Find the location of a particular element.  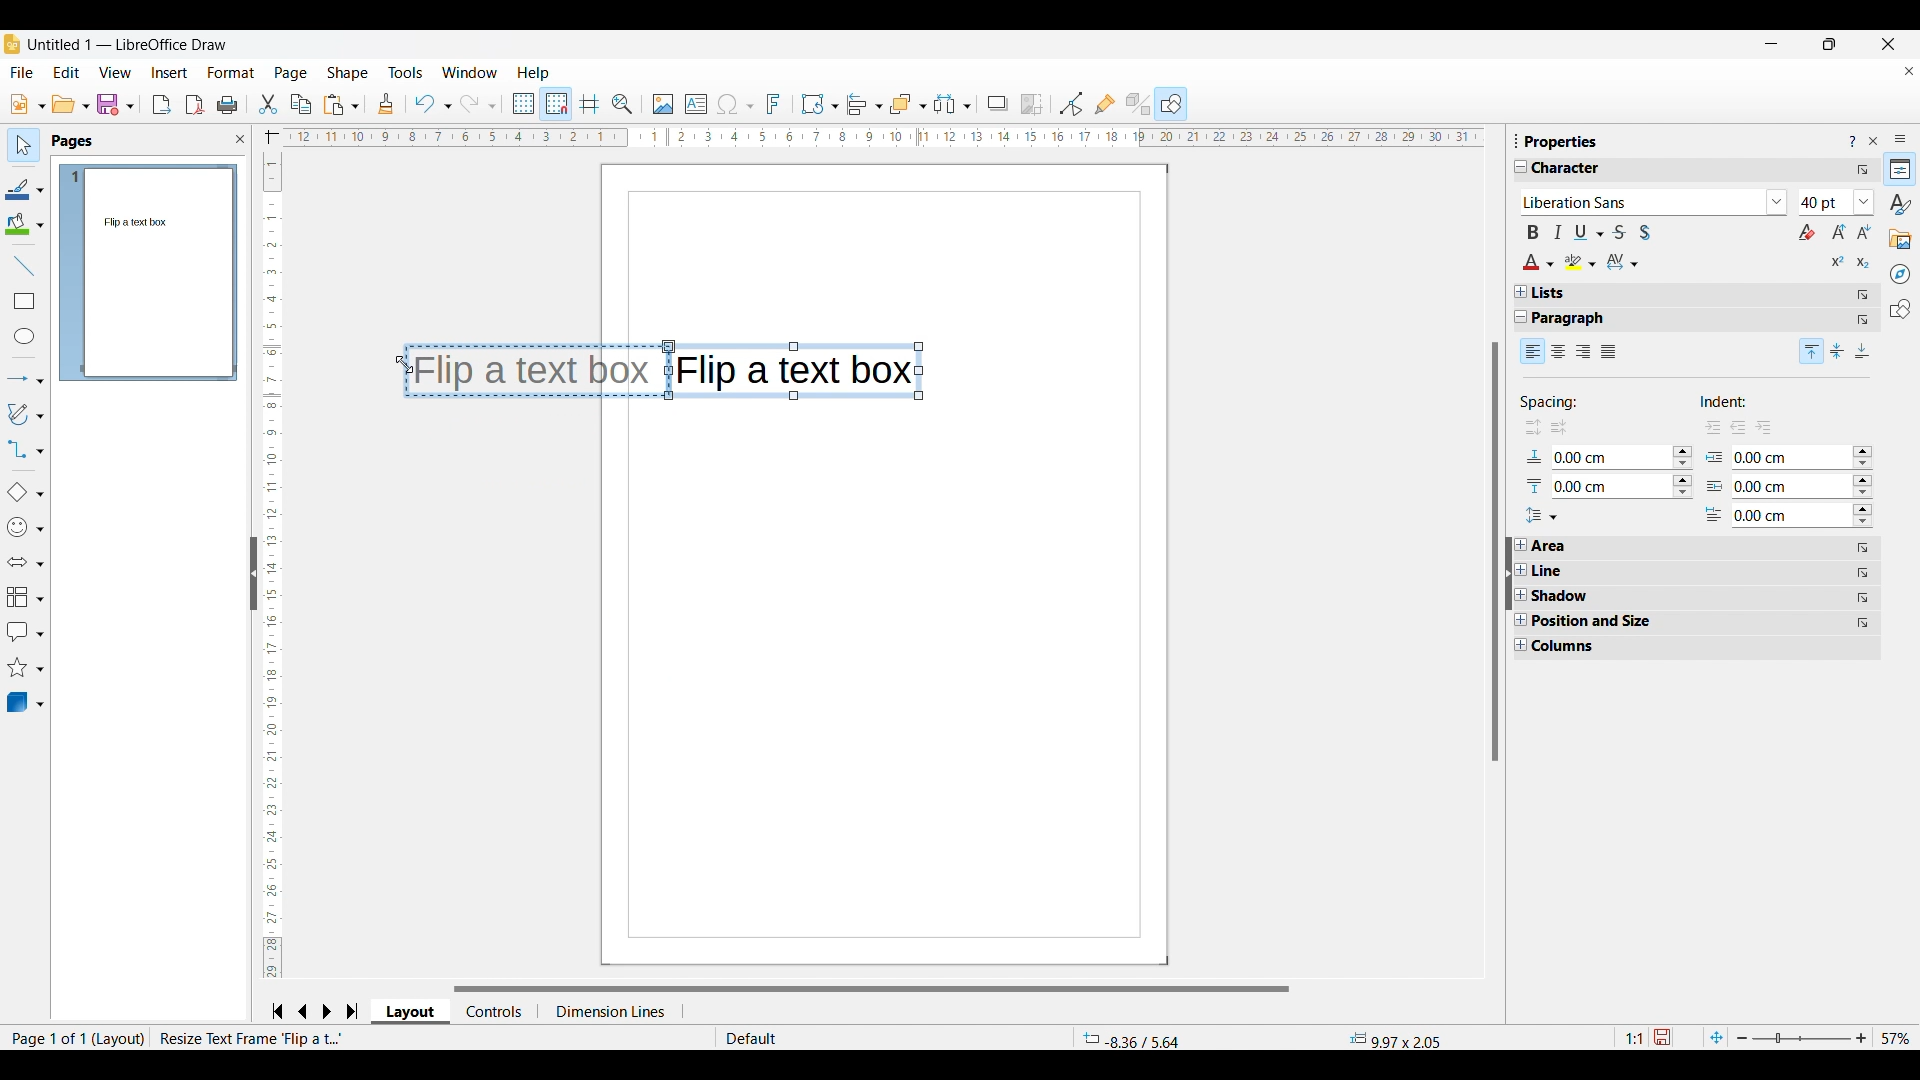

Shadow property is located at coordinates (1592, 596).